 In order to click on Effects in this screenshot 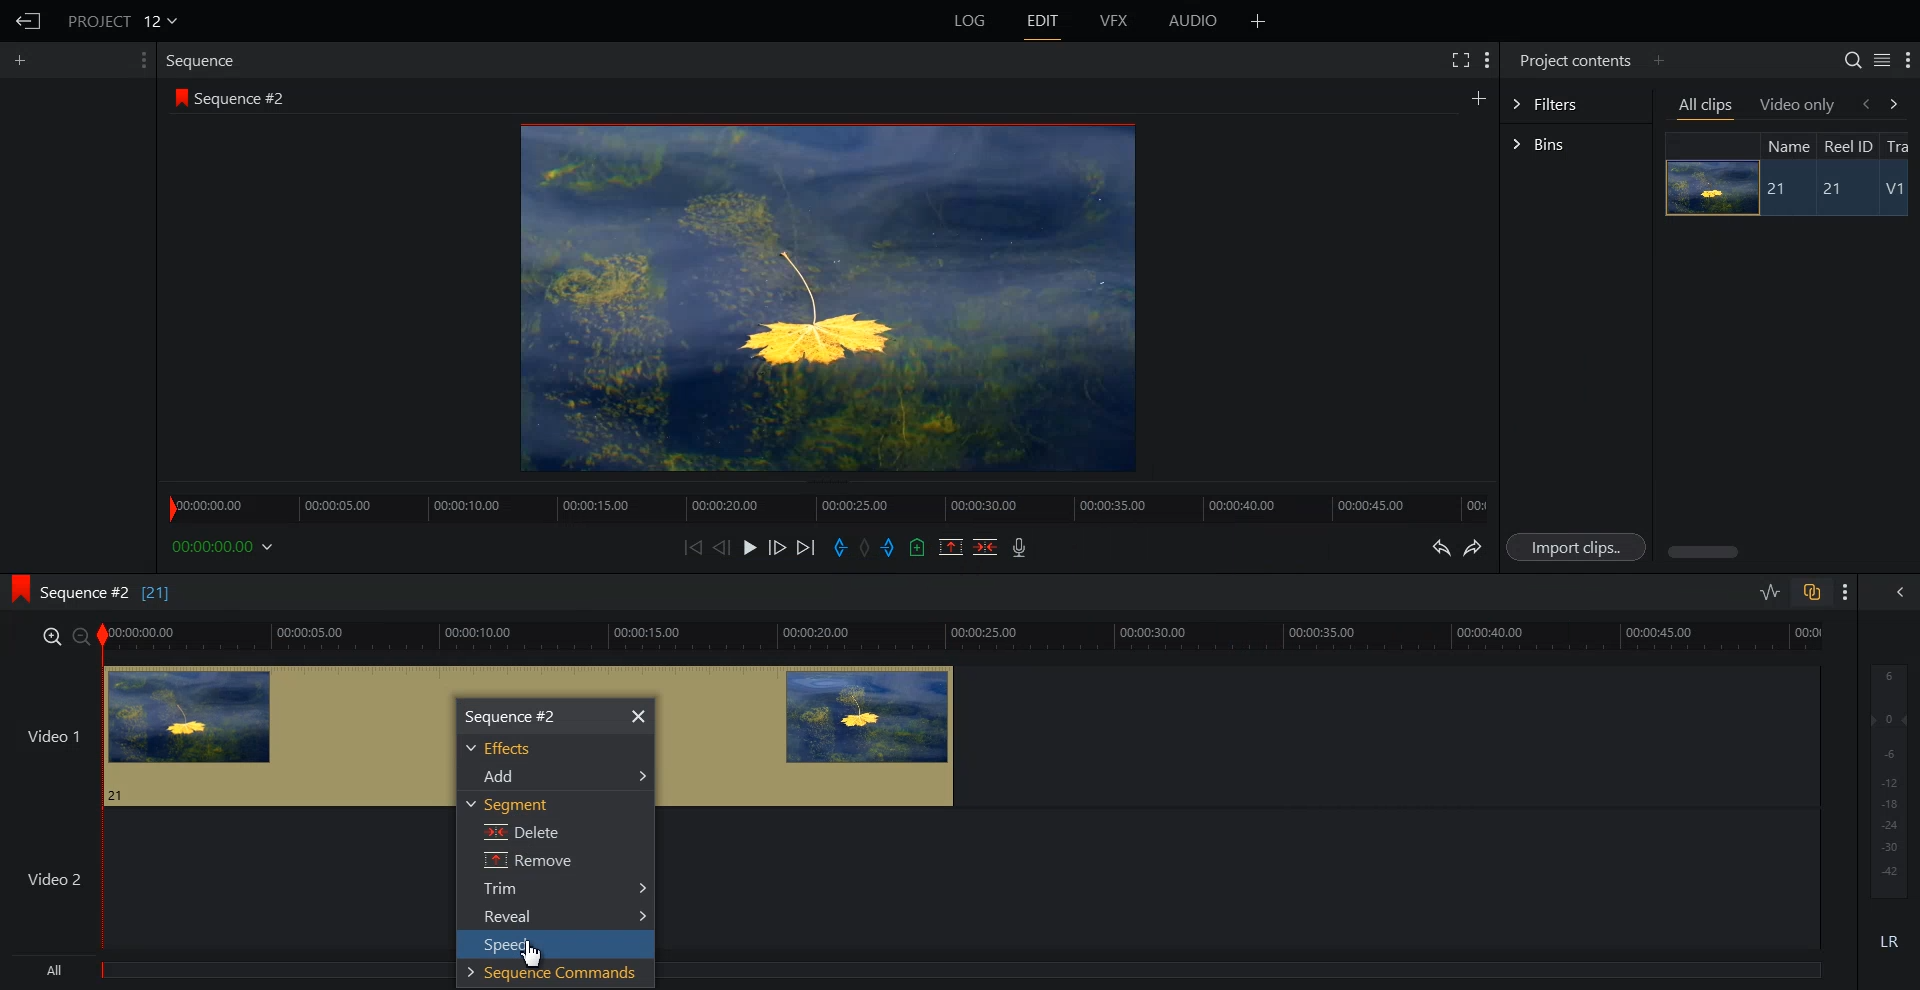, I will do `click(507, 749)`.